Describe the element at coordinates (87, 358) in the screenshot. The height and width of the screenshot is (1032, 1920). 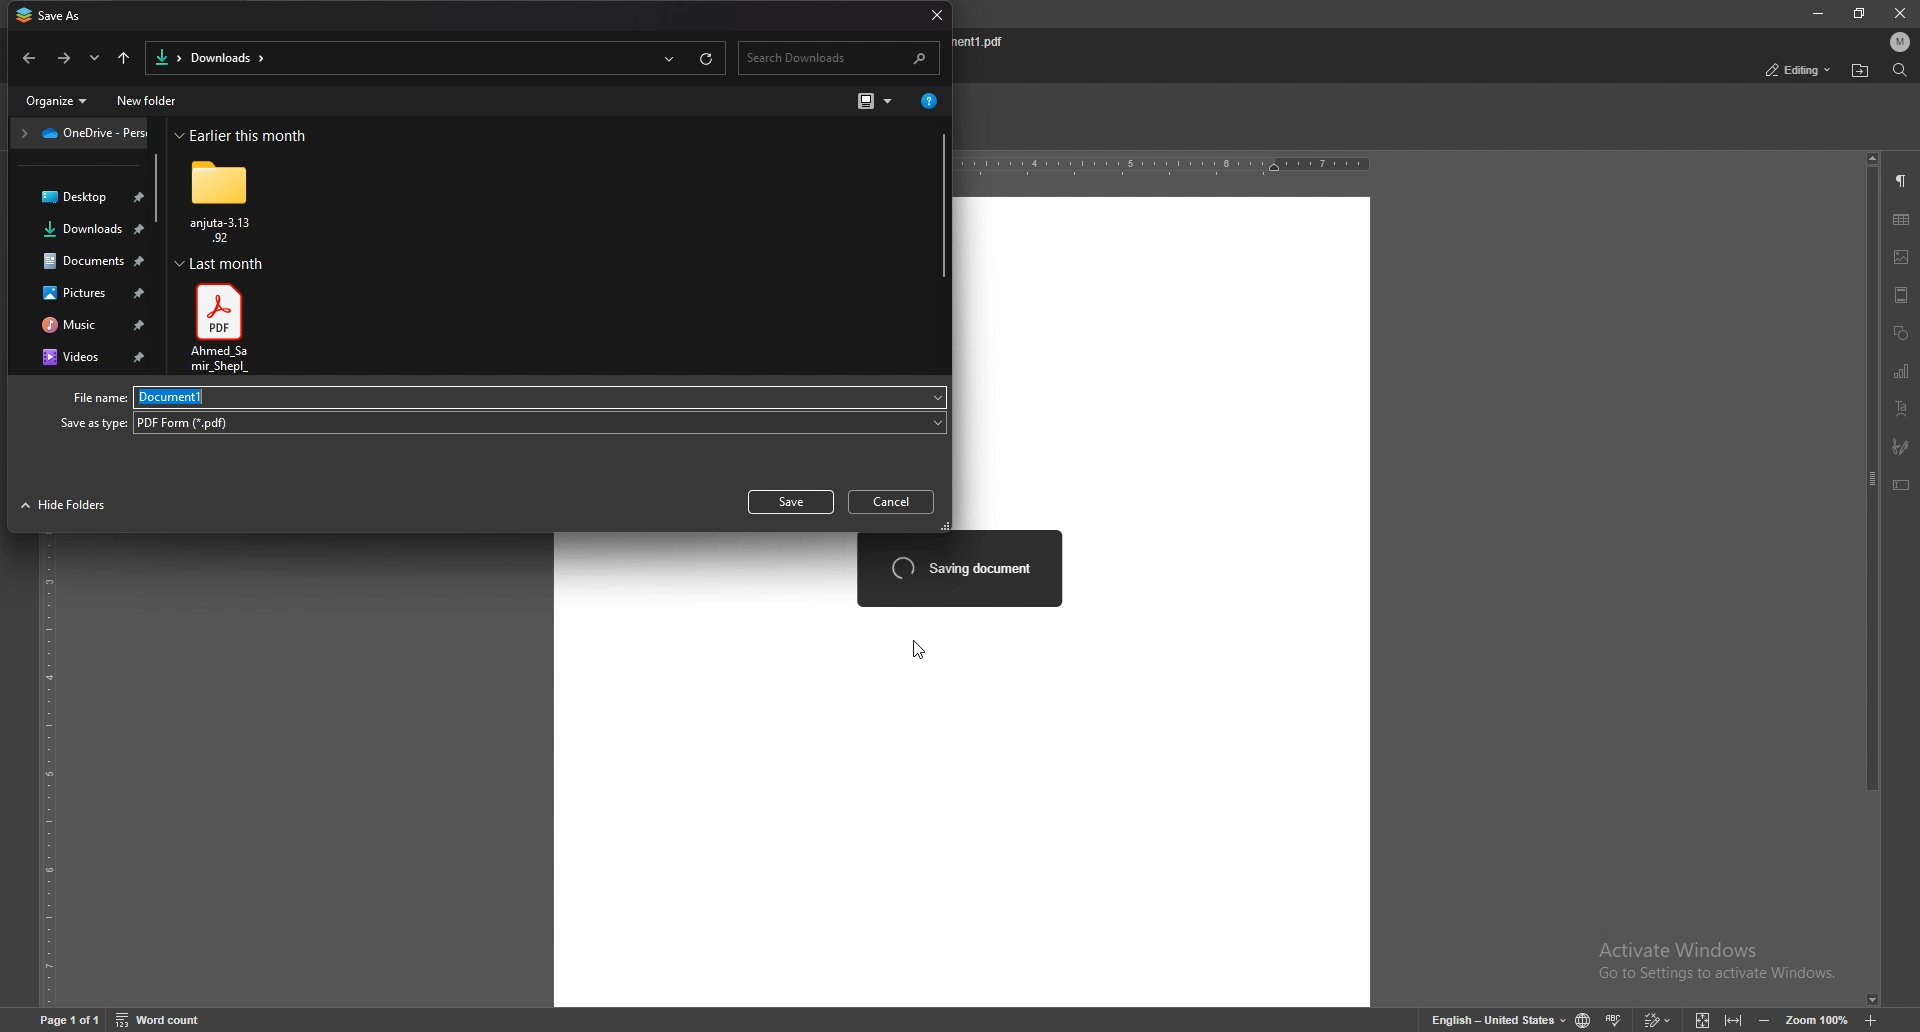
I see `videos` at that location.